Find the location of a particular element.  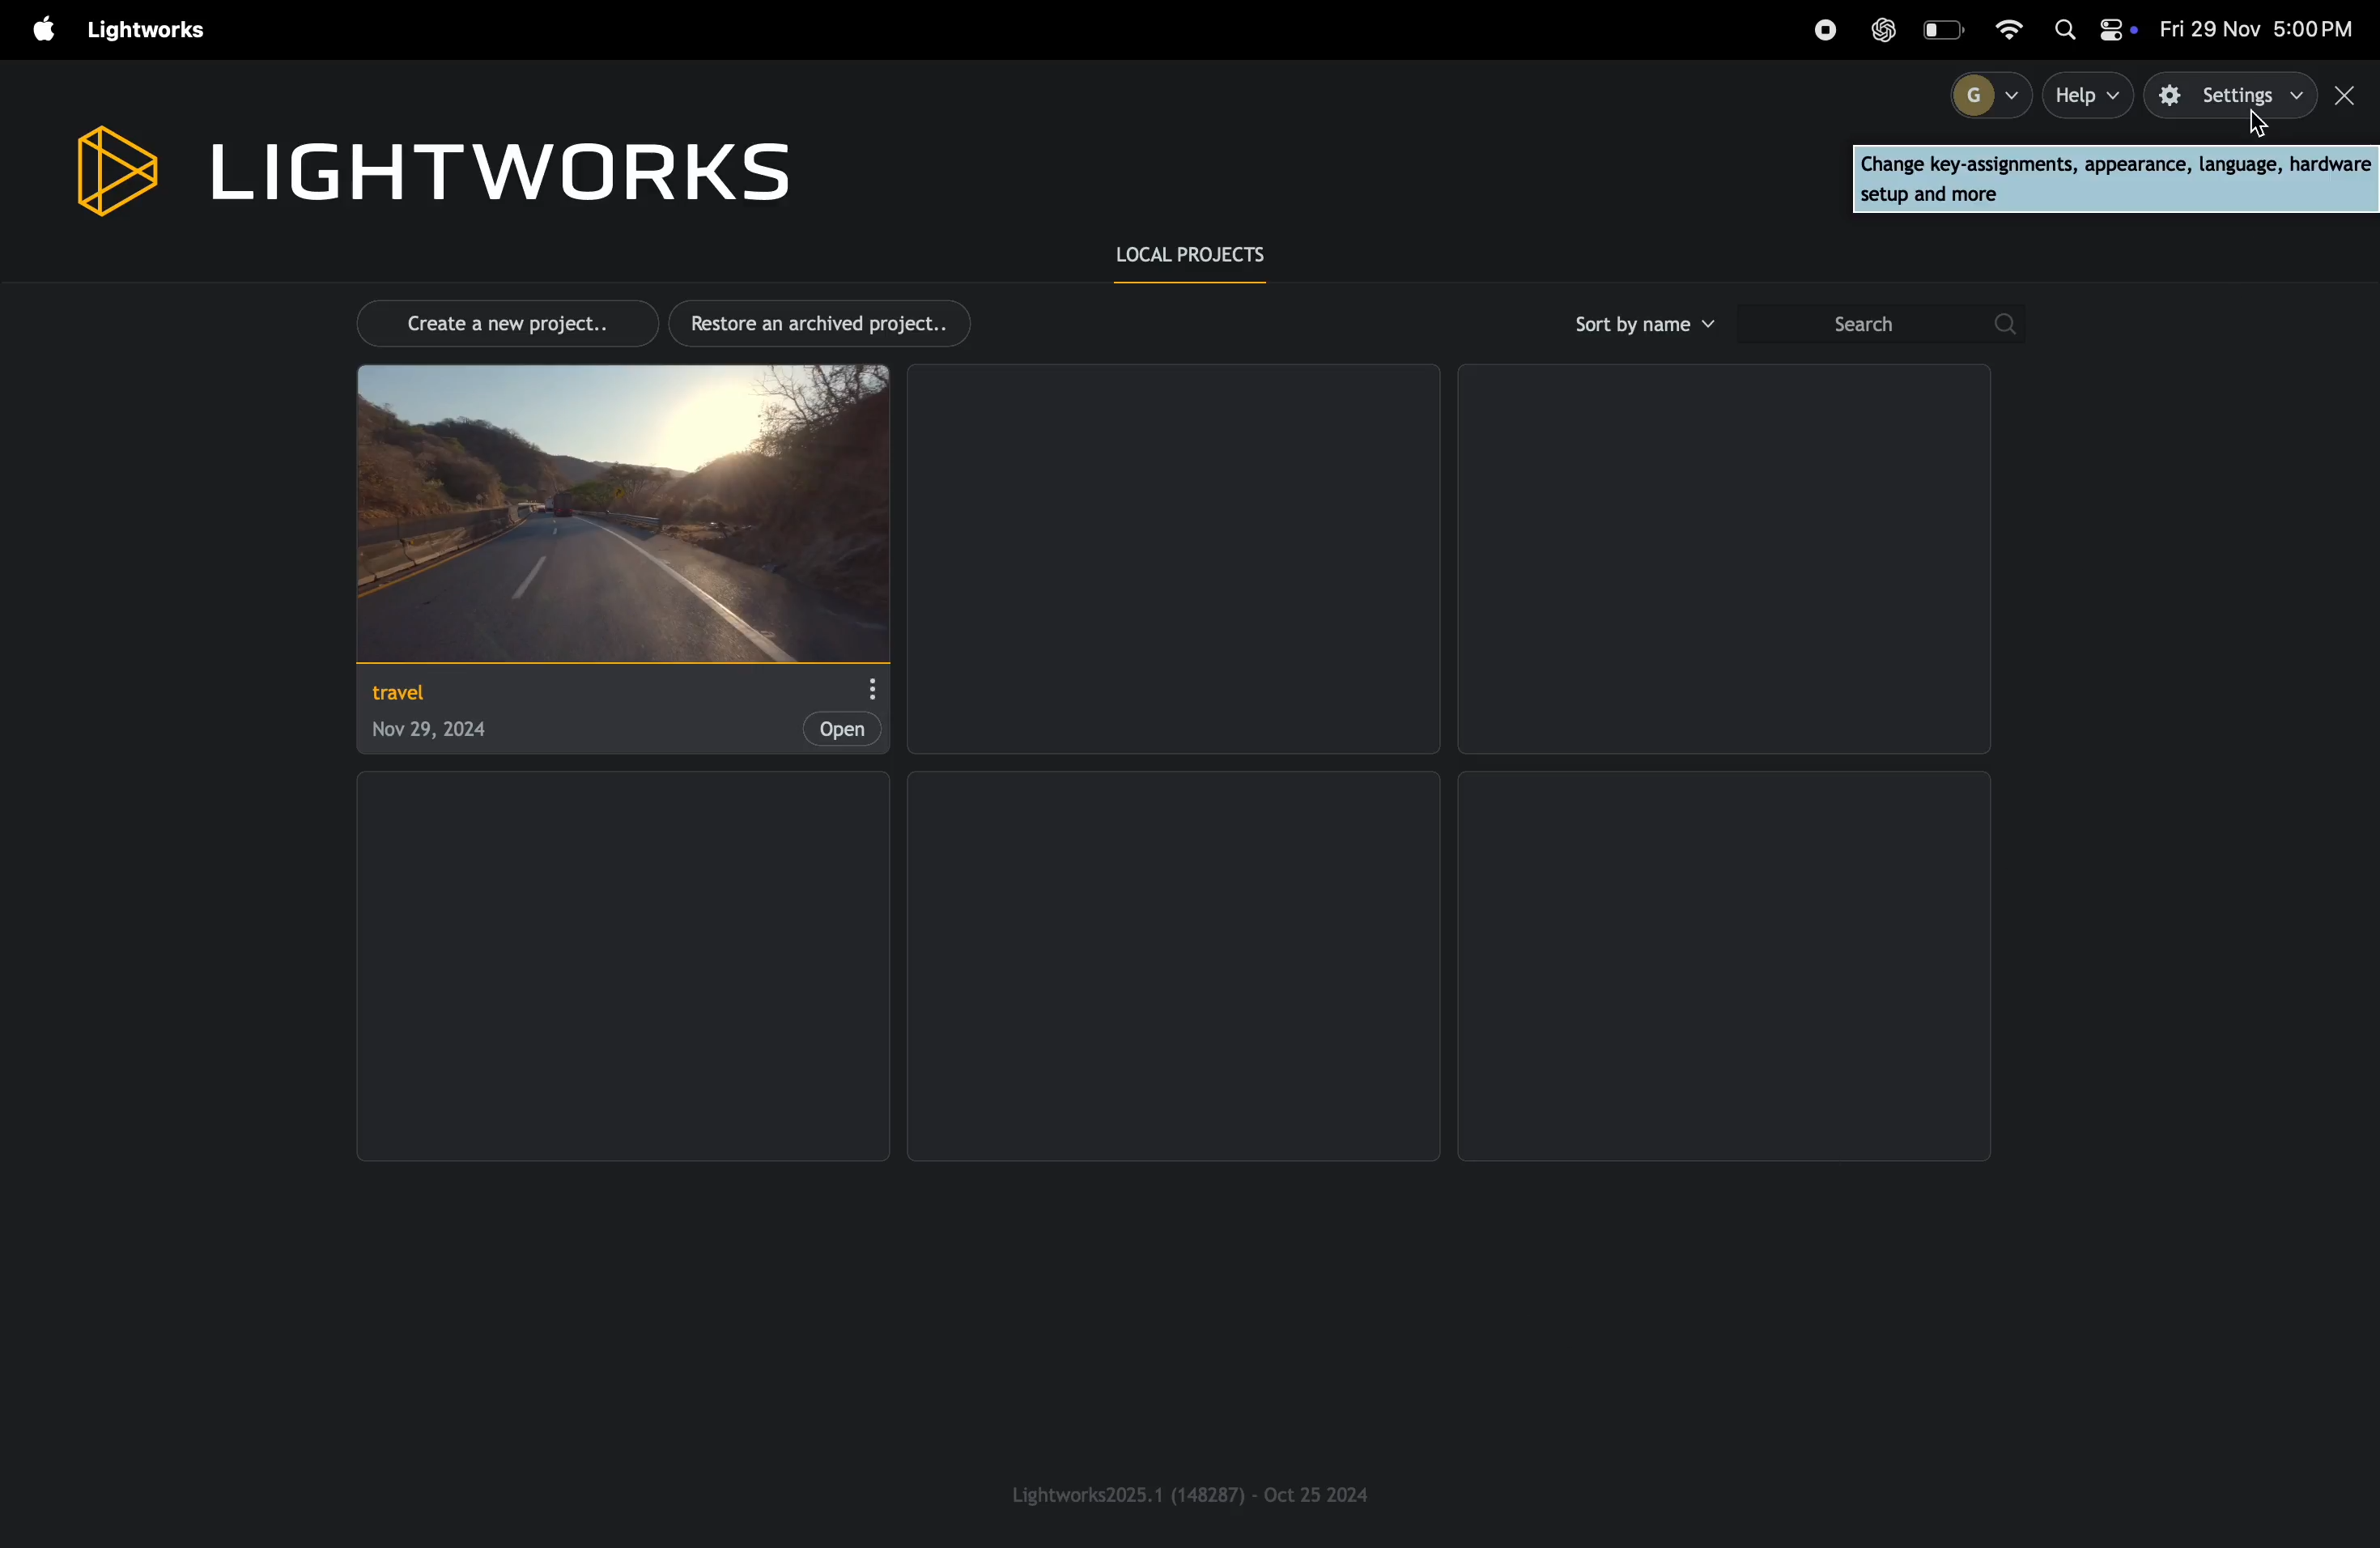

help is located at coordinates (2090, 95).